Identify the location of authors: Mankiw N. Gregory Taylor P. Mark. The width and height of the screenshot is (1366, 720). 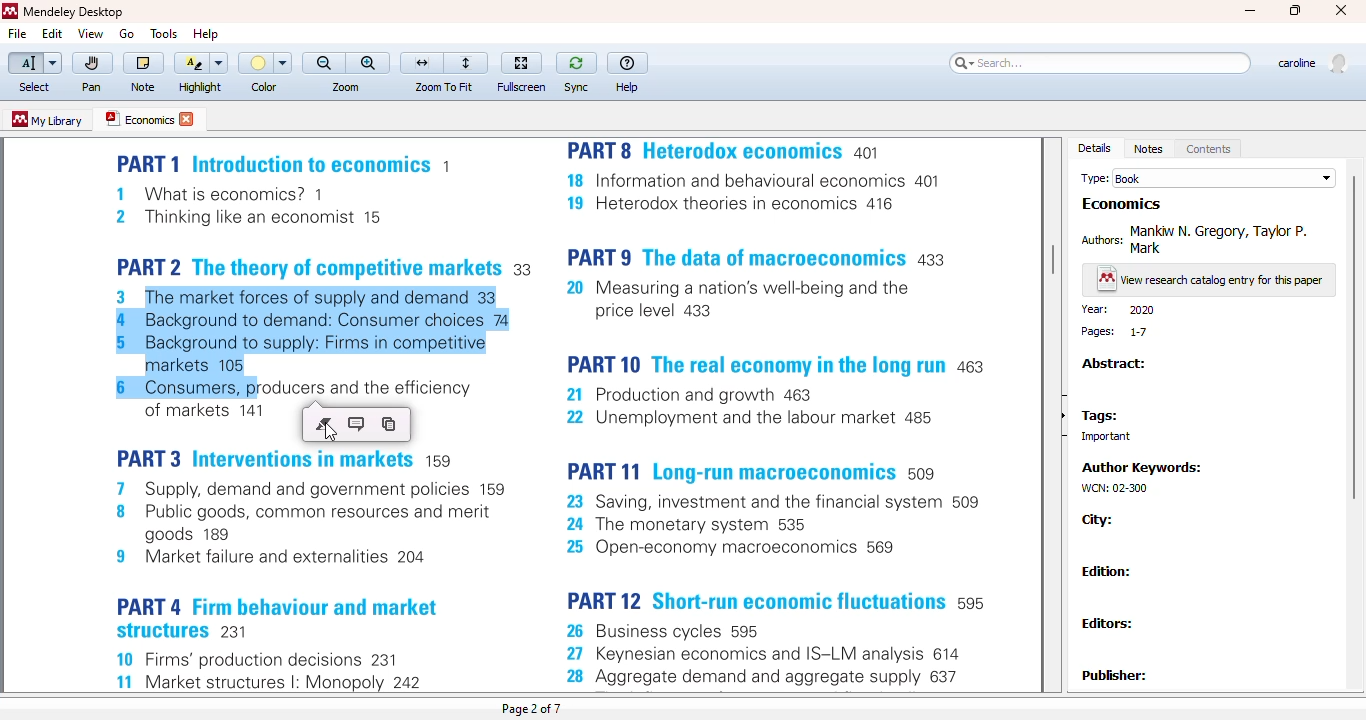
(1199, 238).